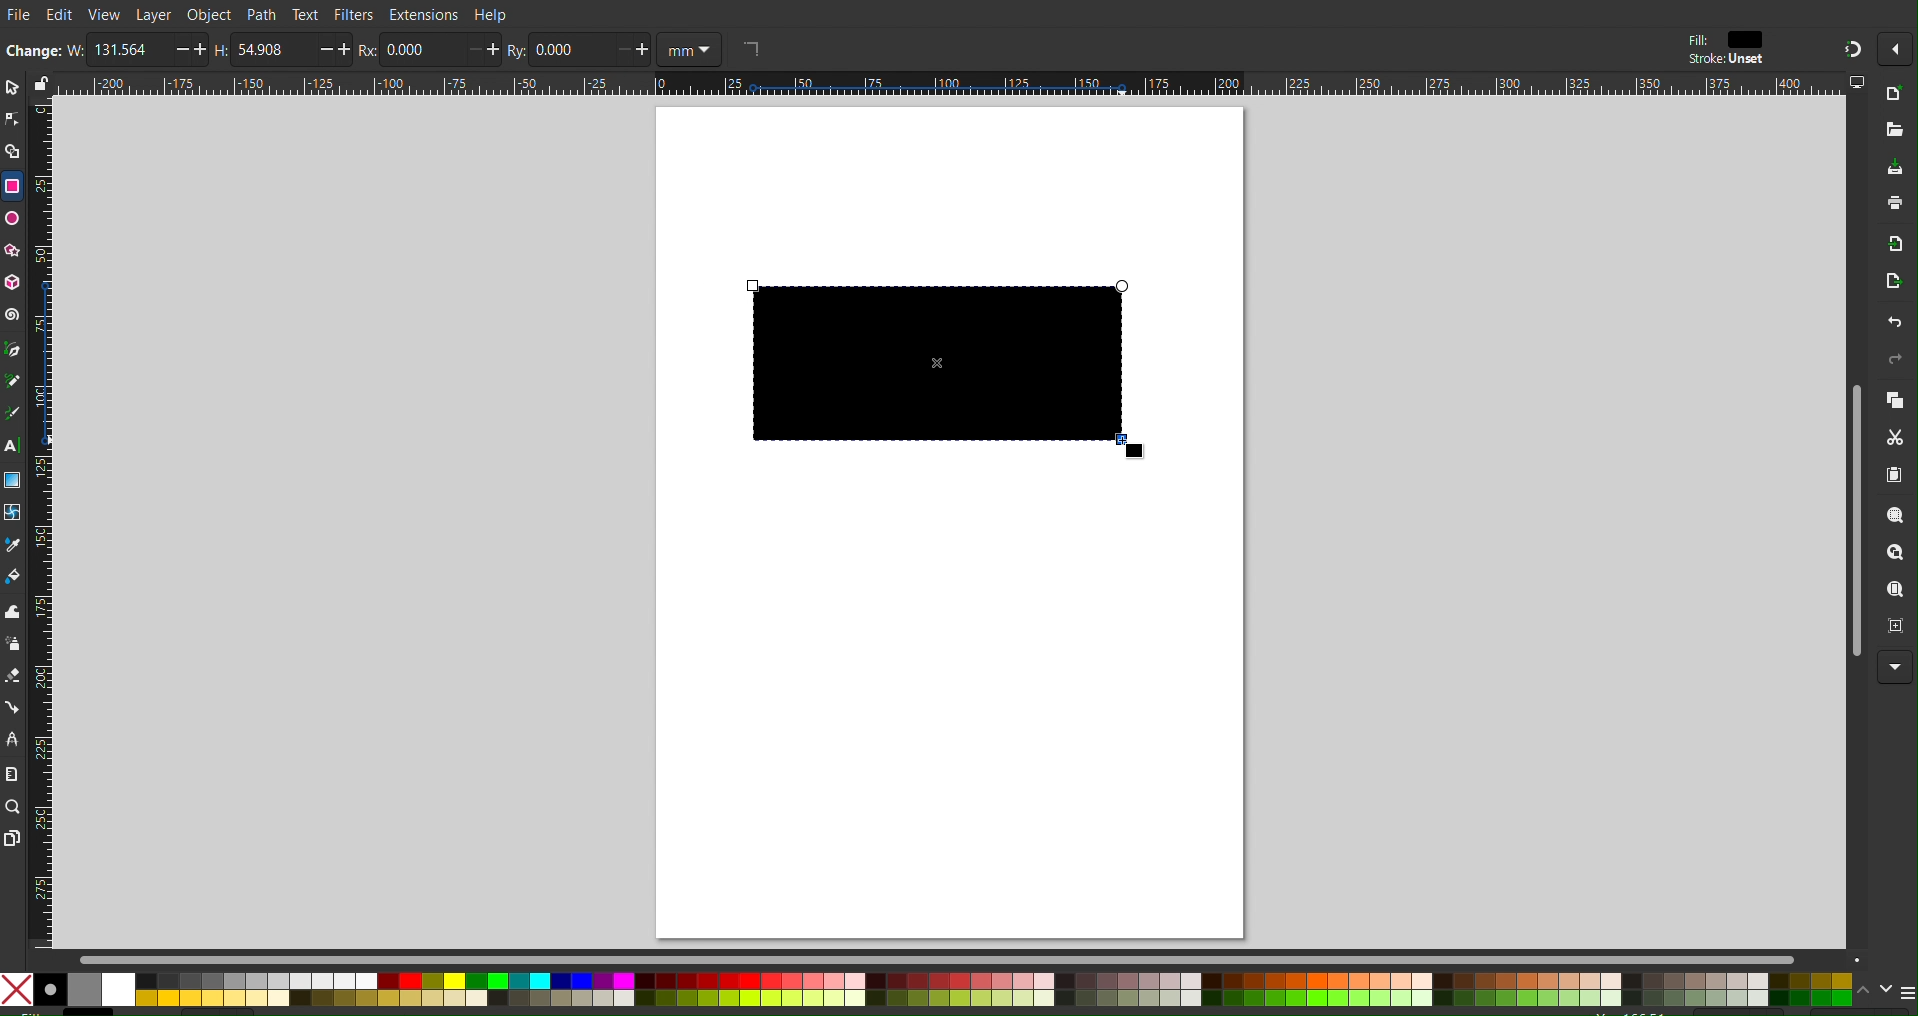 This screenshot has width=1918, height=1016. I want to click on Paste, so click(1896, 477).